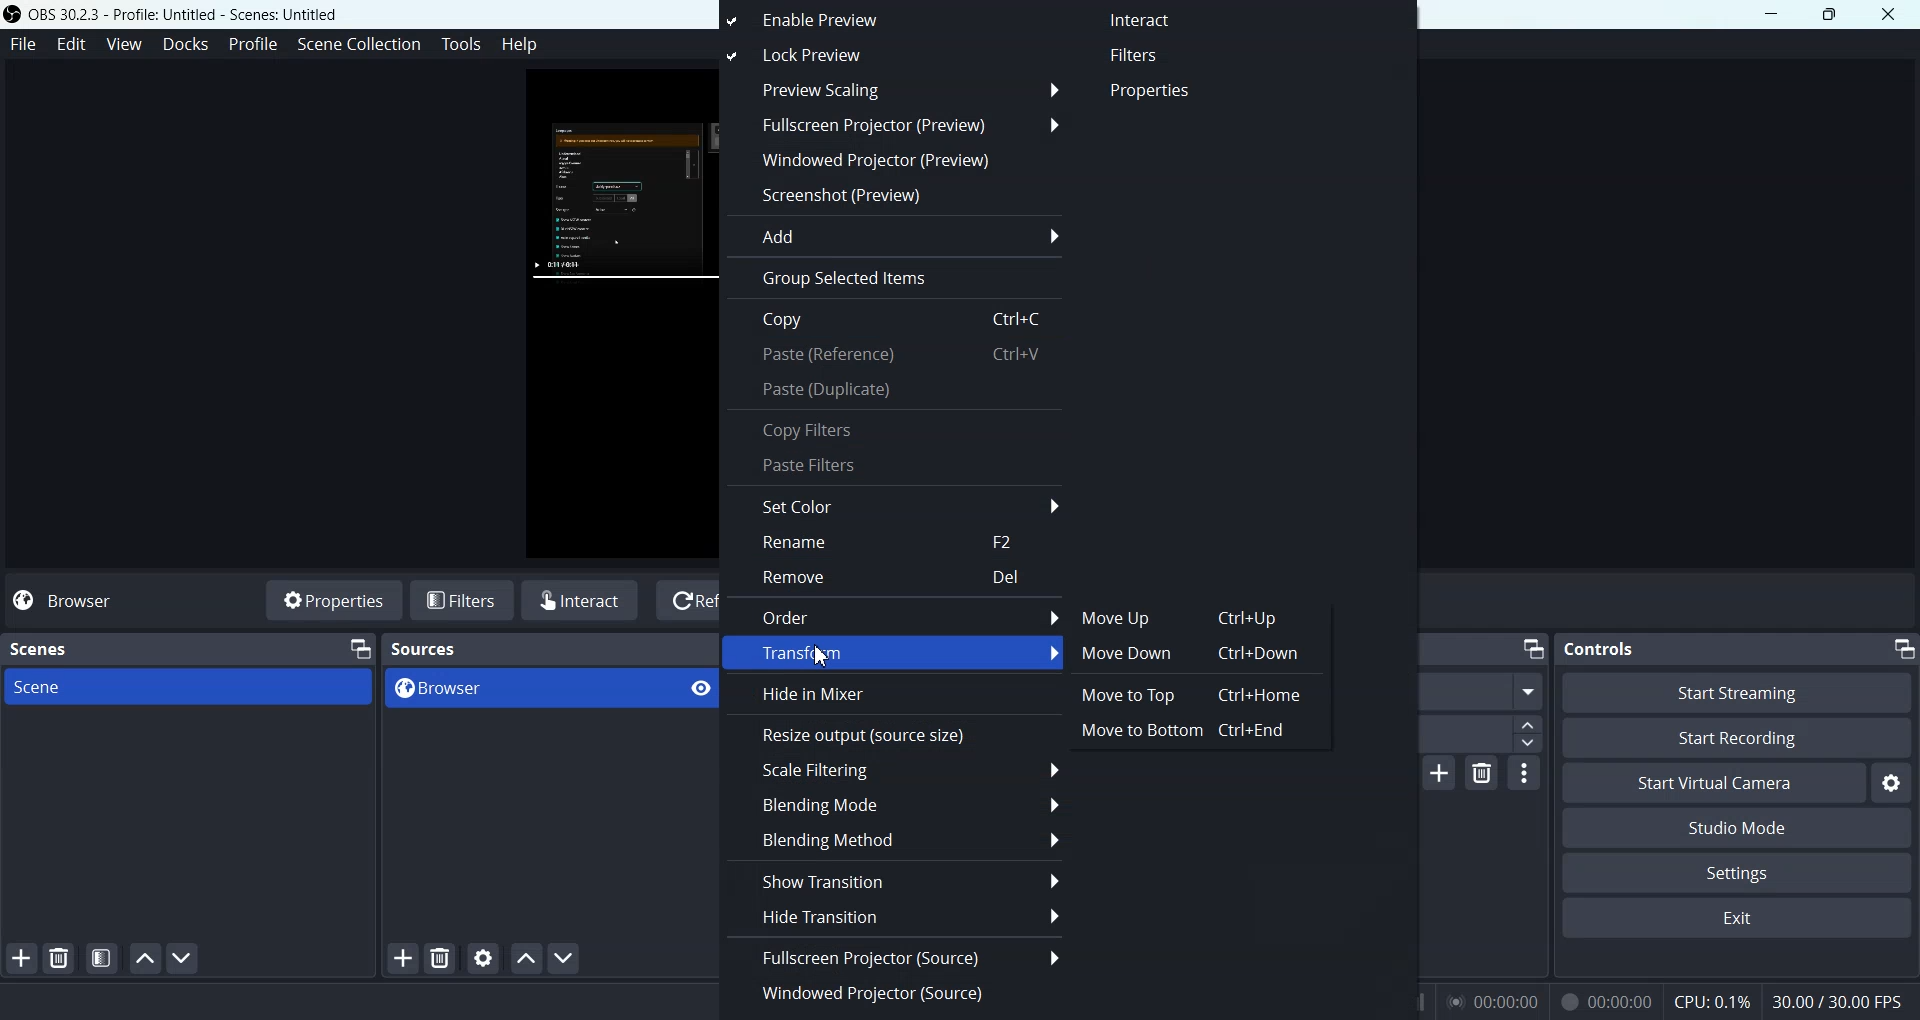  Describe the element at coordinates (524, 689) in the screenshot. I see `Browser` at that location.